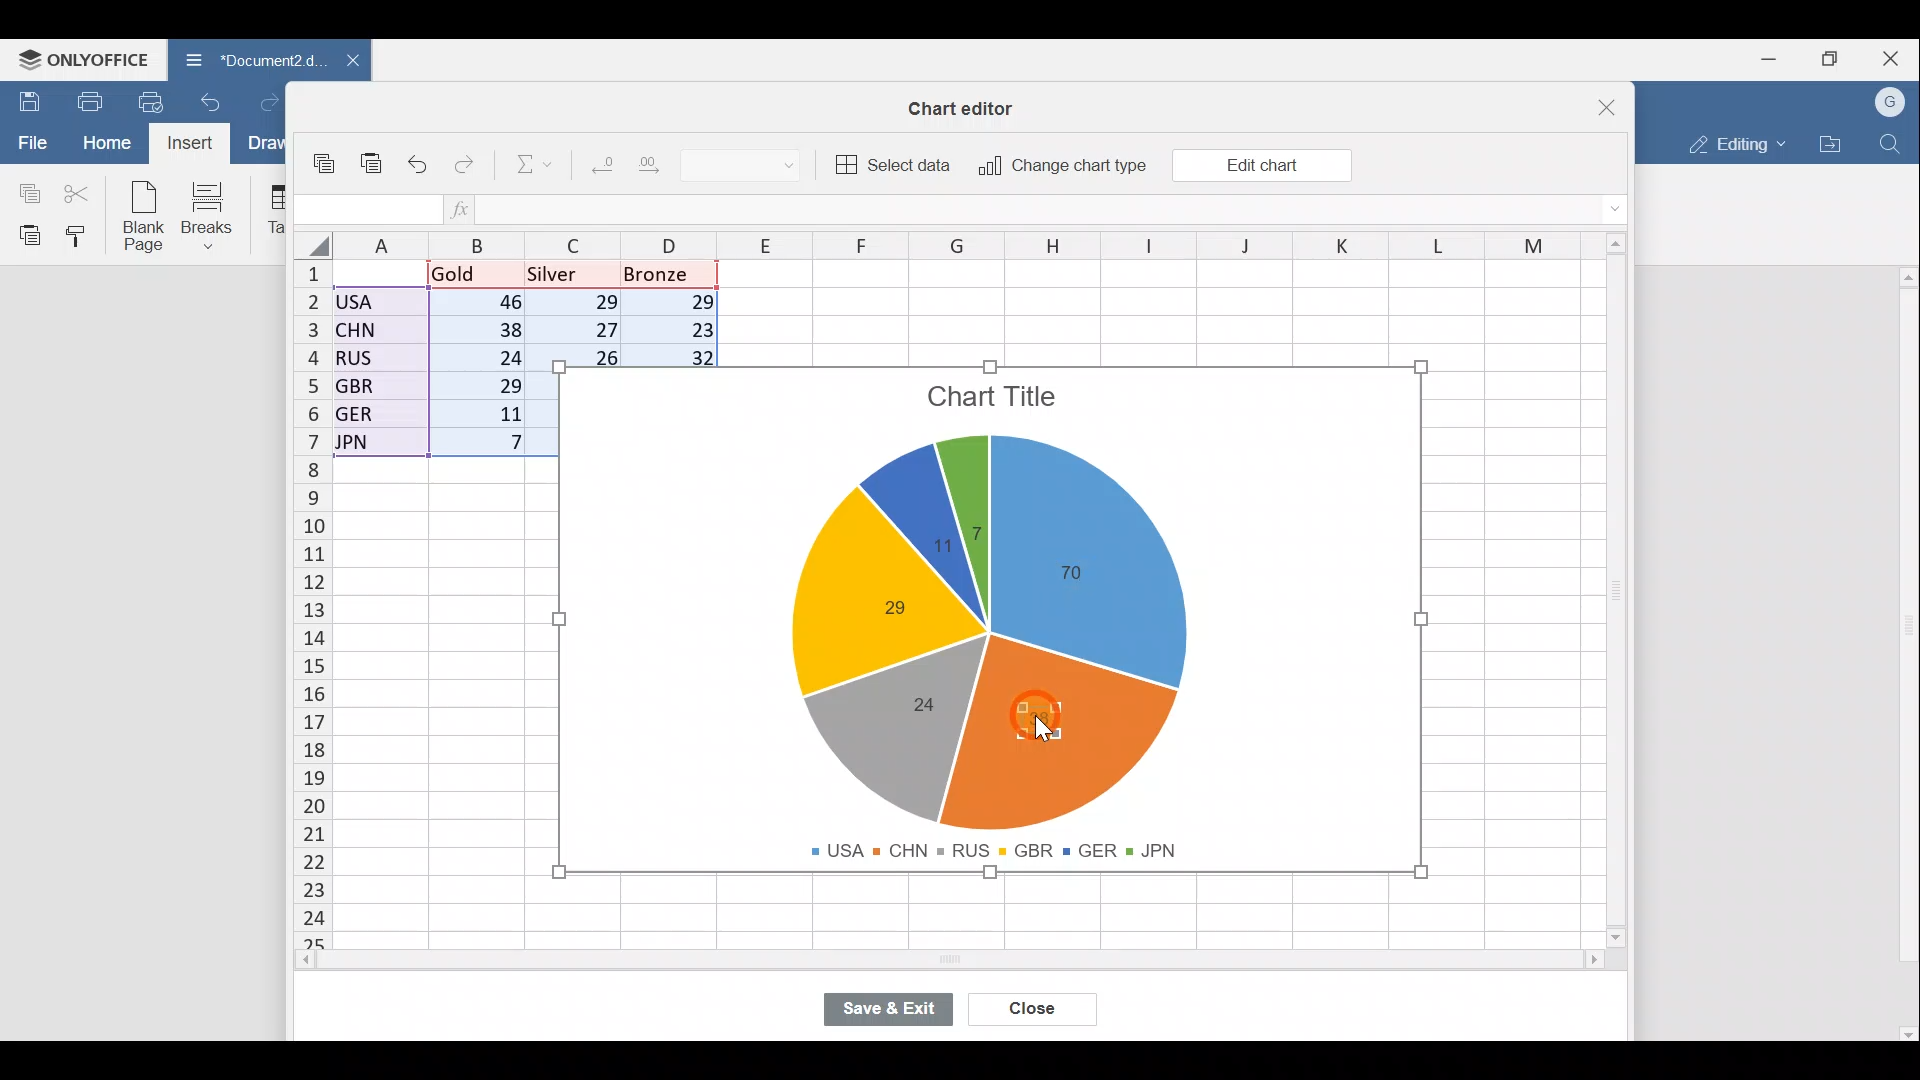 The width and height of the screenshot is (1920, 1080). Describe the element at coordinates (30, 141) in the screenshot. I see `File` at that location.